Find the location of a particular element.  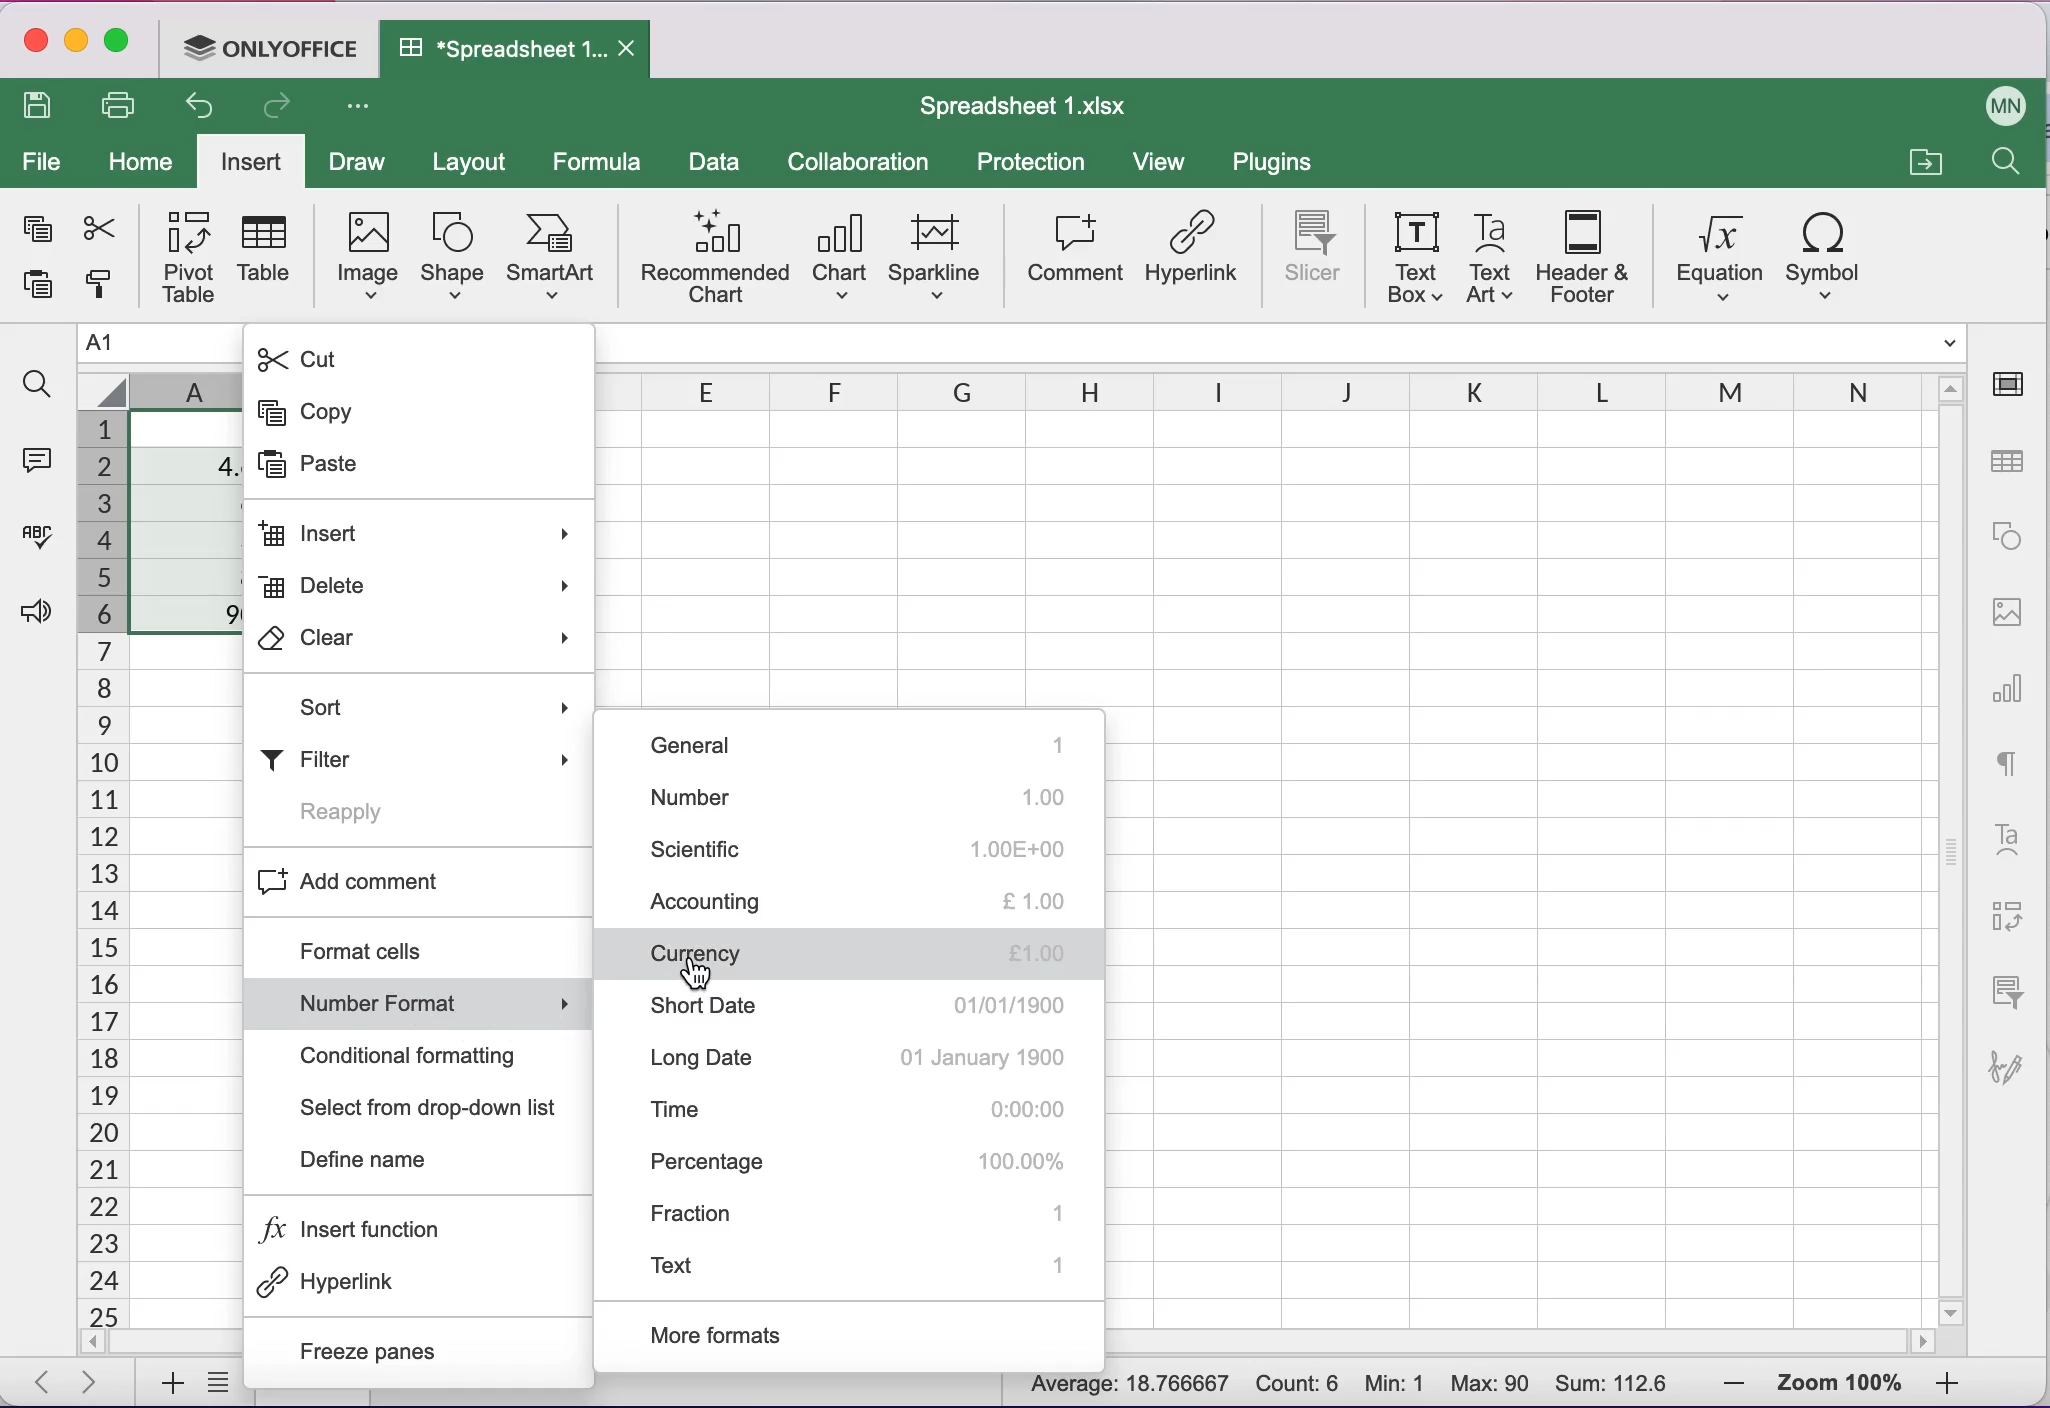

accounting is located at coordinates (869, 900).